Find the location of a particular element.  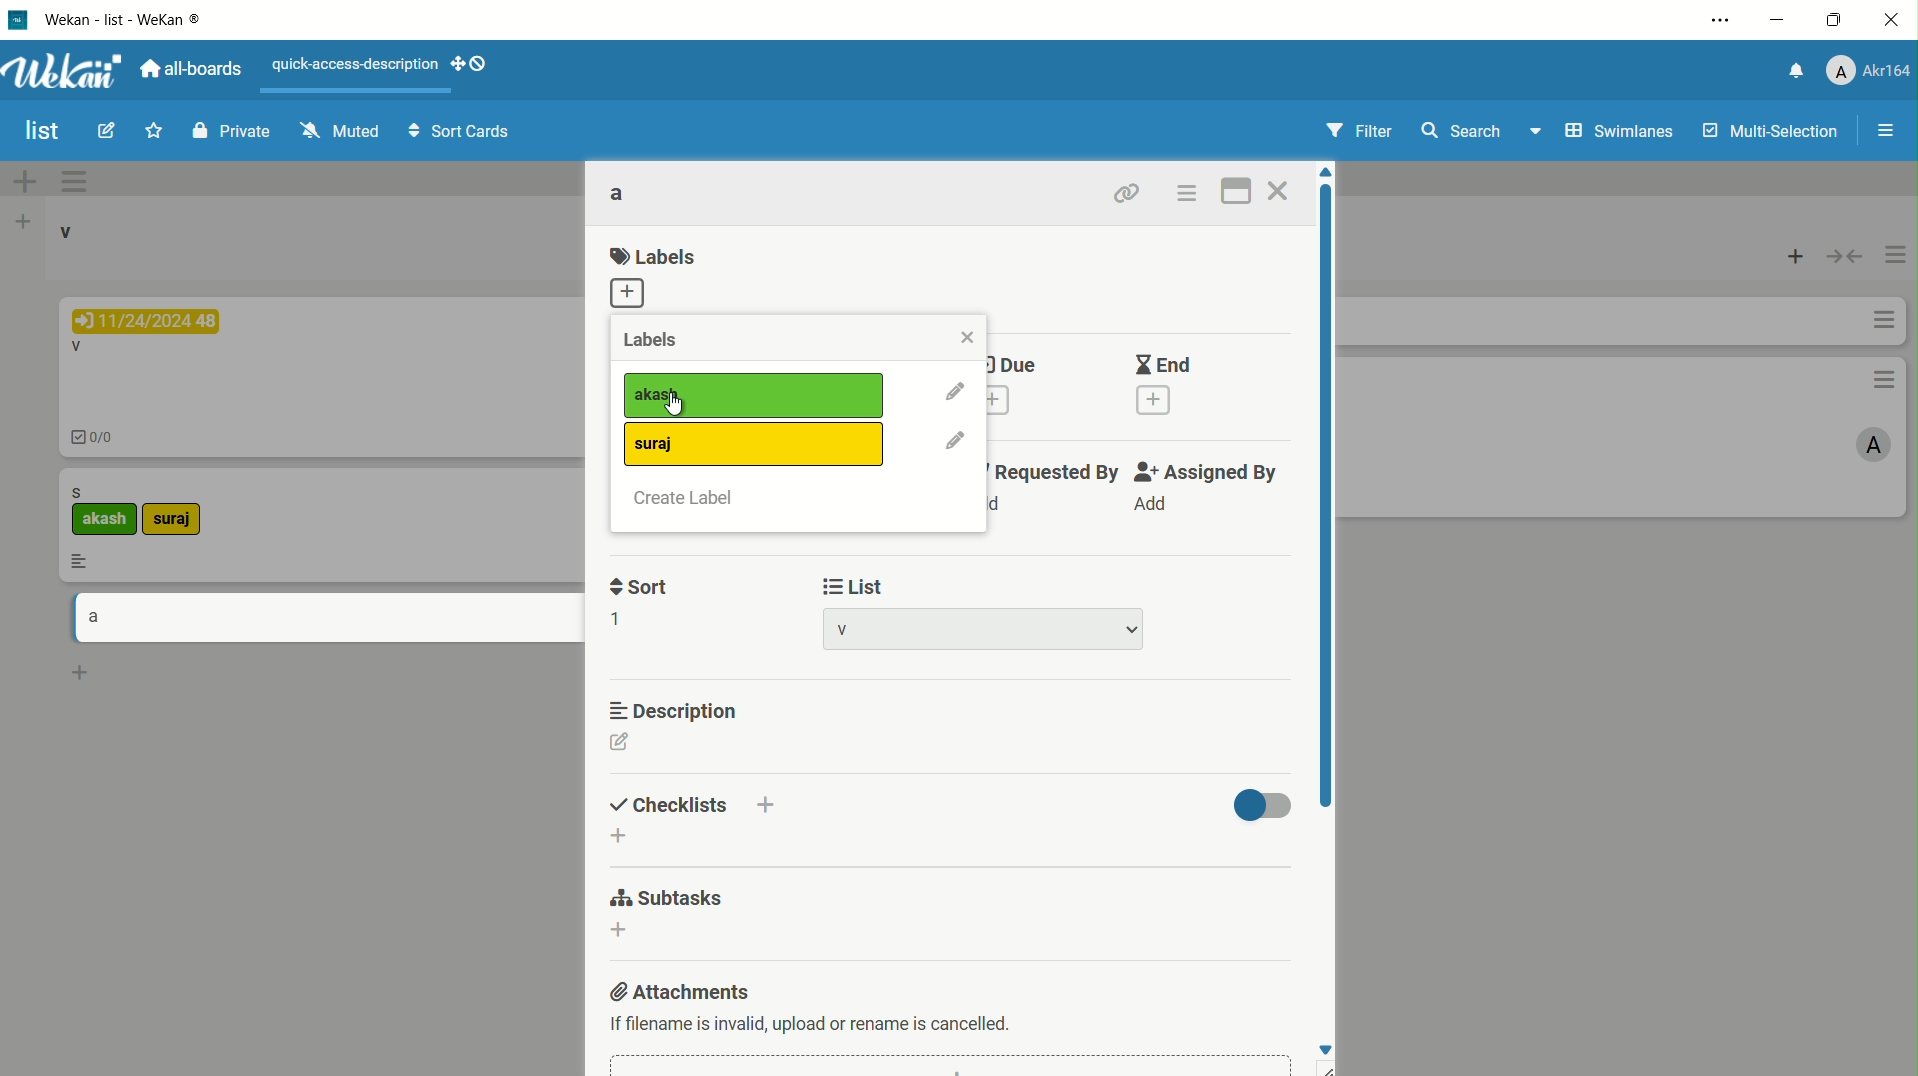

0/0 is located at coordinates (102, 437).